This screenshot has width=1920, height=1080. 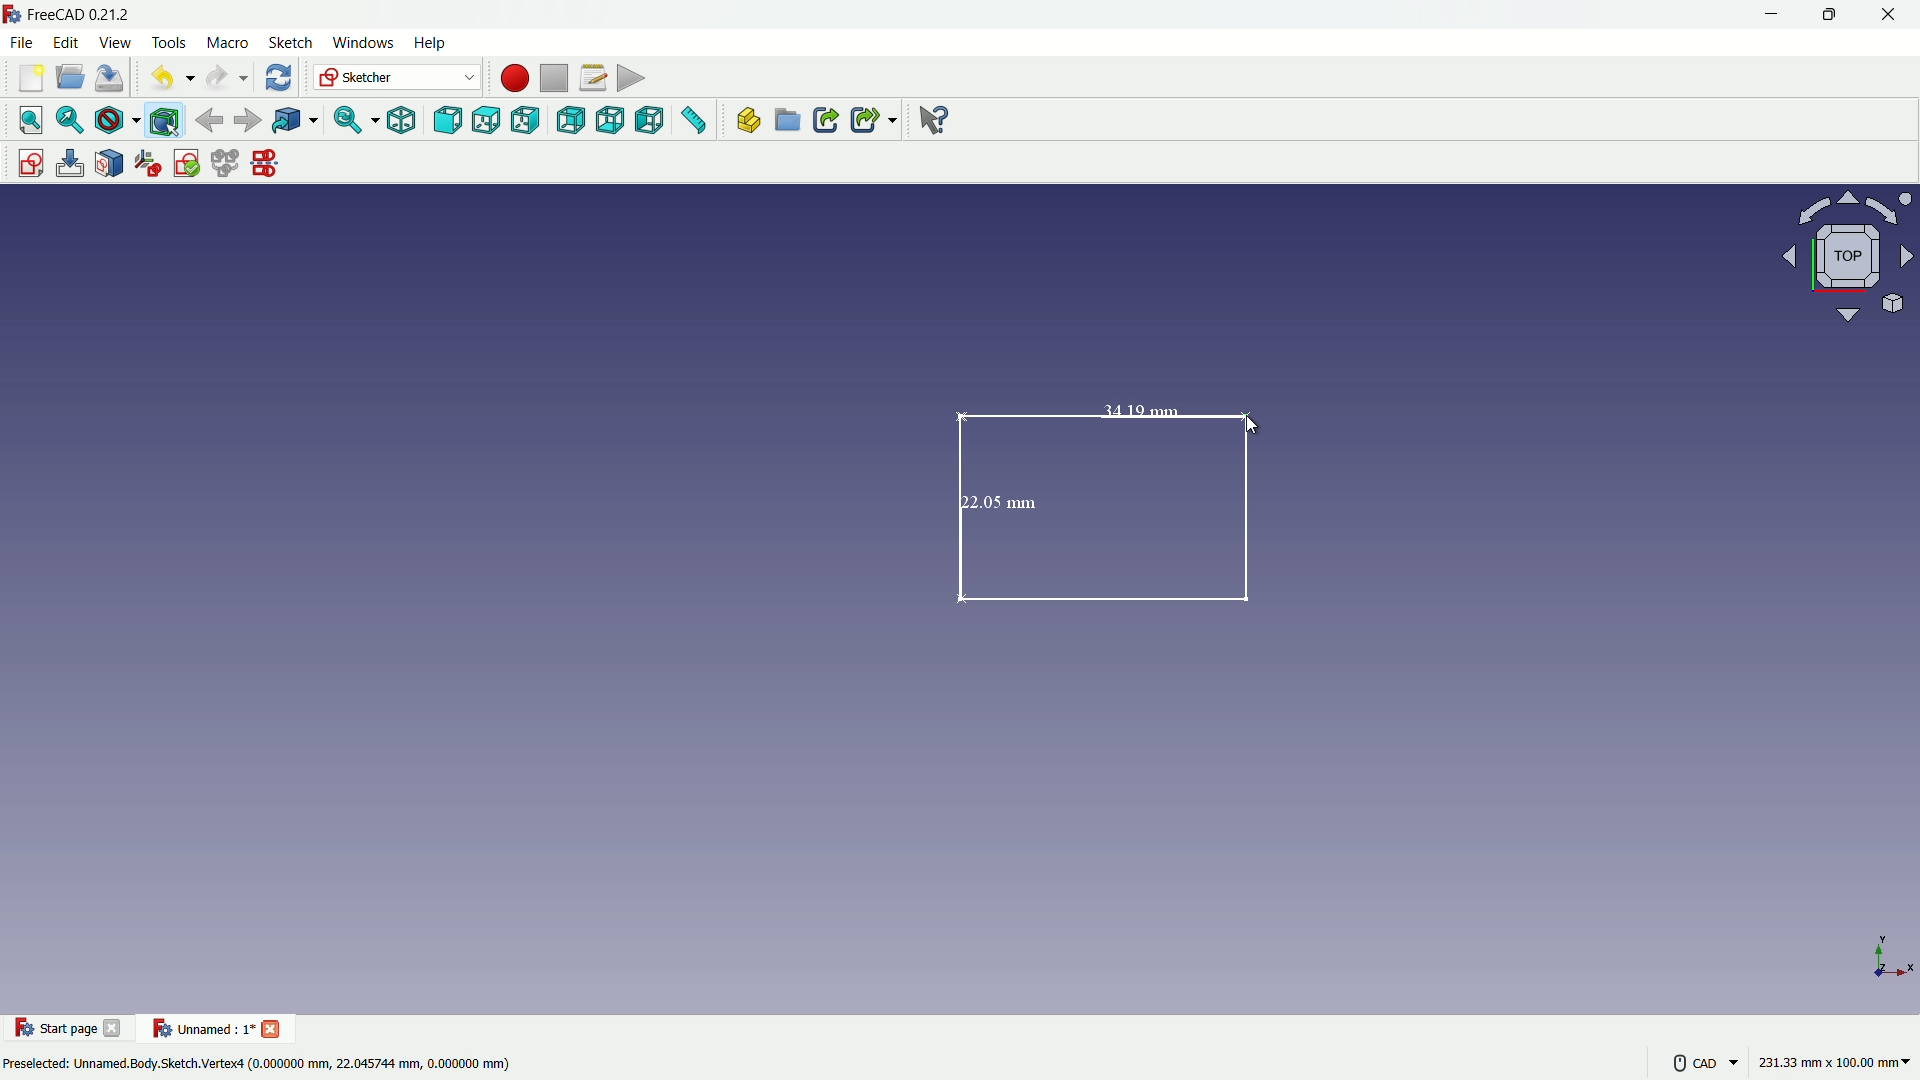 What do you see at coordinates (826, 122) in the screenshot?
I see `make link` at bounding box center [826, 122].